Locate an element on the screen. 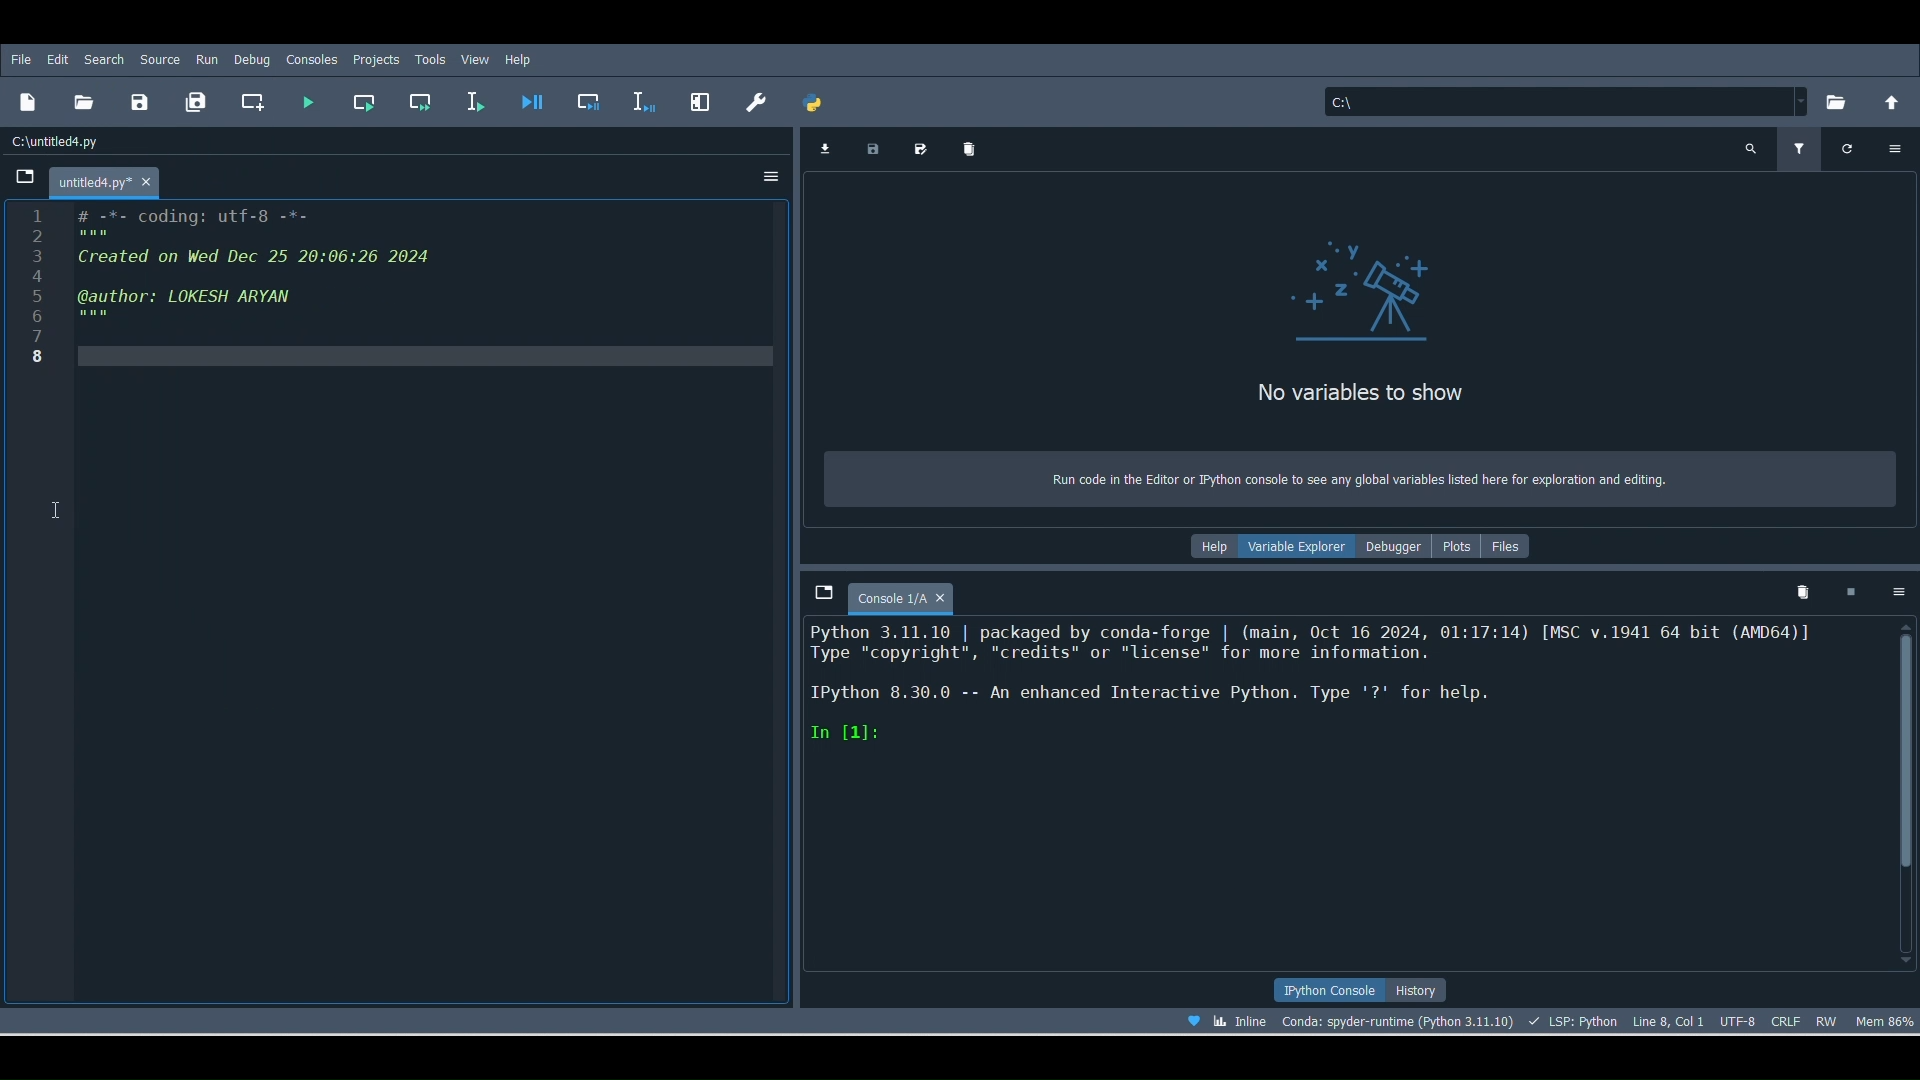  Browse a working directory is located at coordinates (1835, 103).